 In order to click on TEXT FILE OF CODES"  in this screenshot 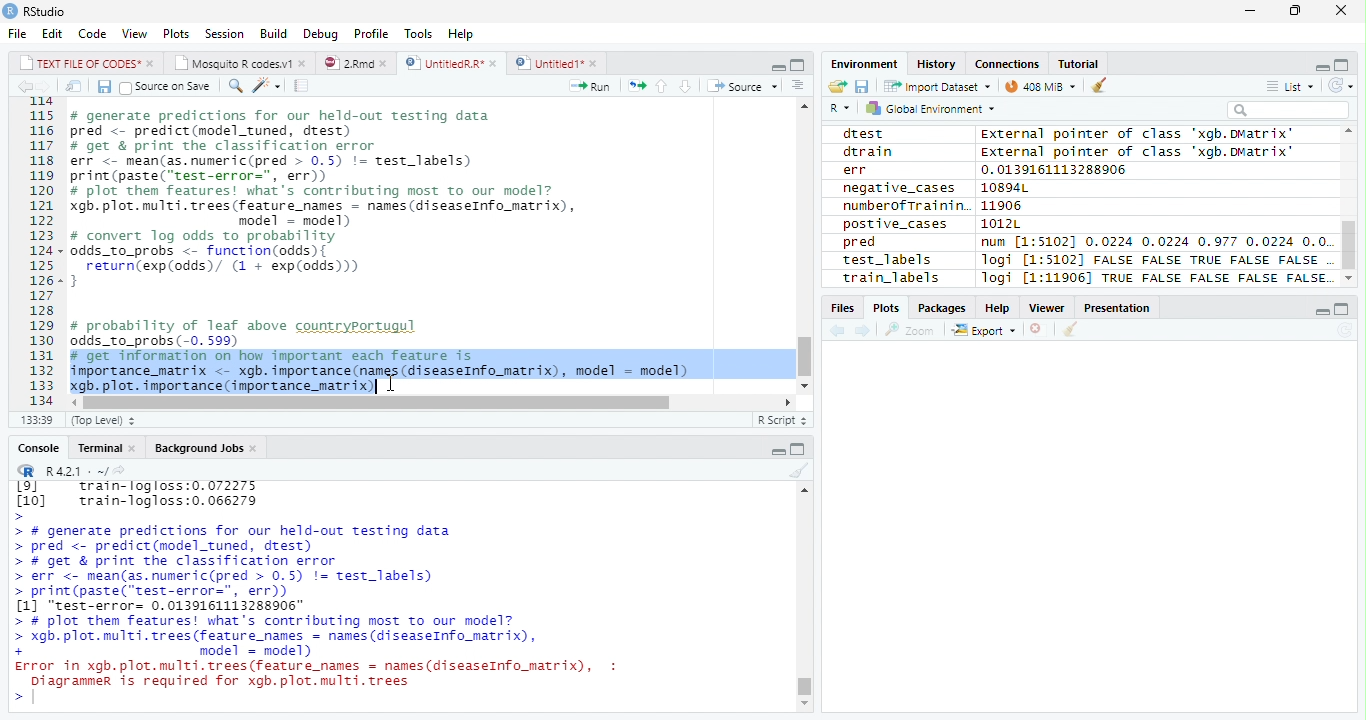, I will do `click(86, 63)`.